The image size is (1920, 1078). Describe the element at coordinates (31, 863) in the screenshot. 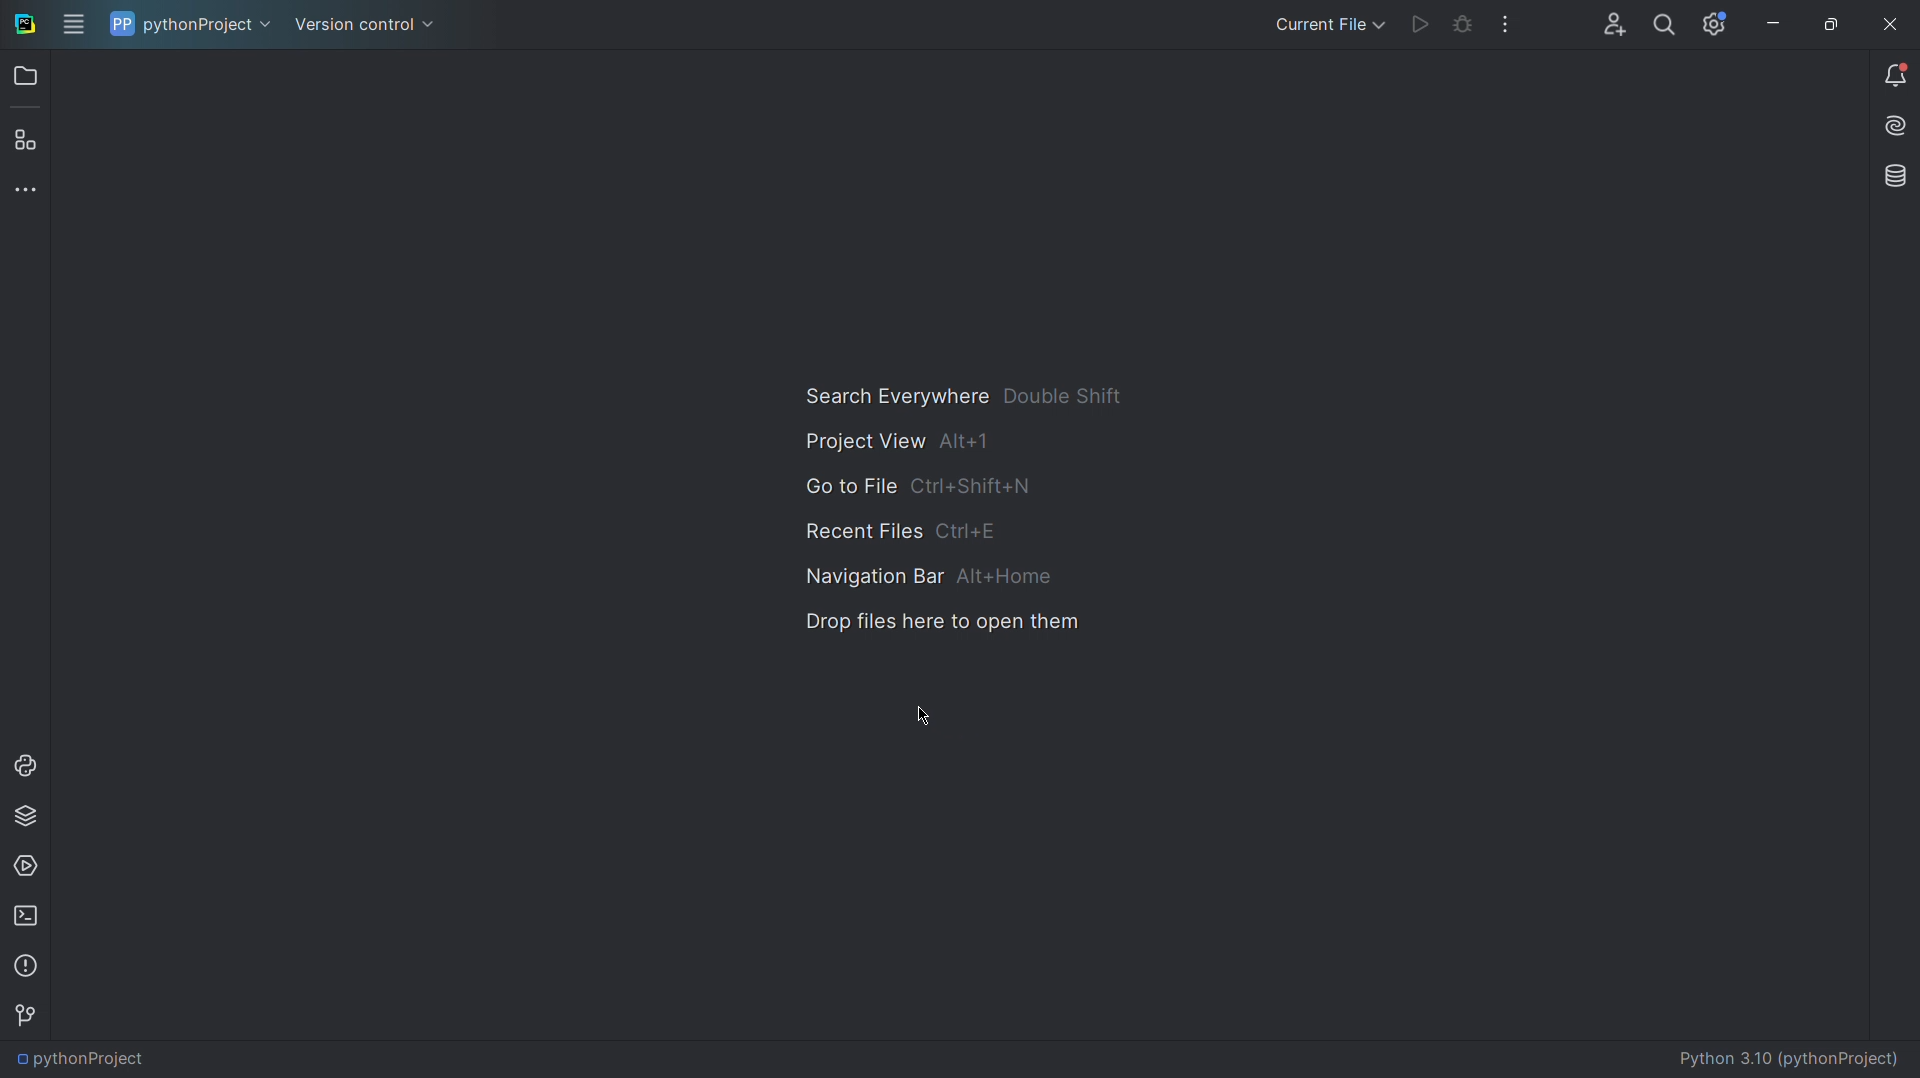

I see `Services` at that location.